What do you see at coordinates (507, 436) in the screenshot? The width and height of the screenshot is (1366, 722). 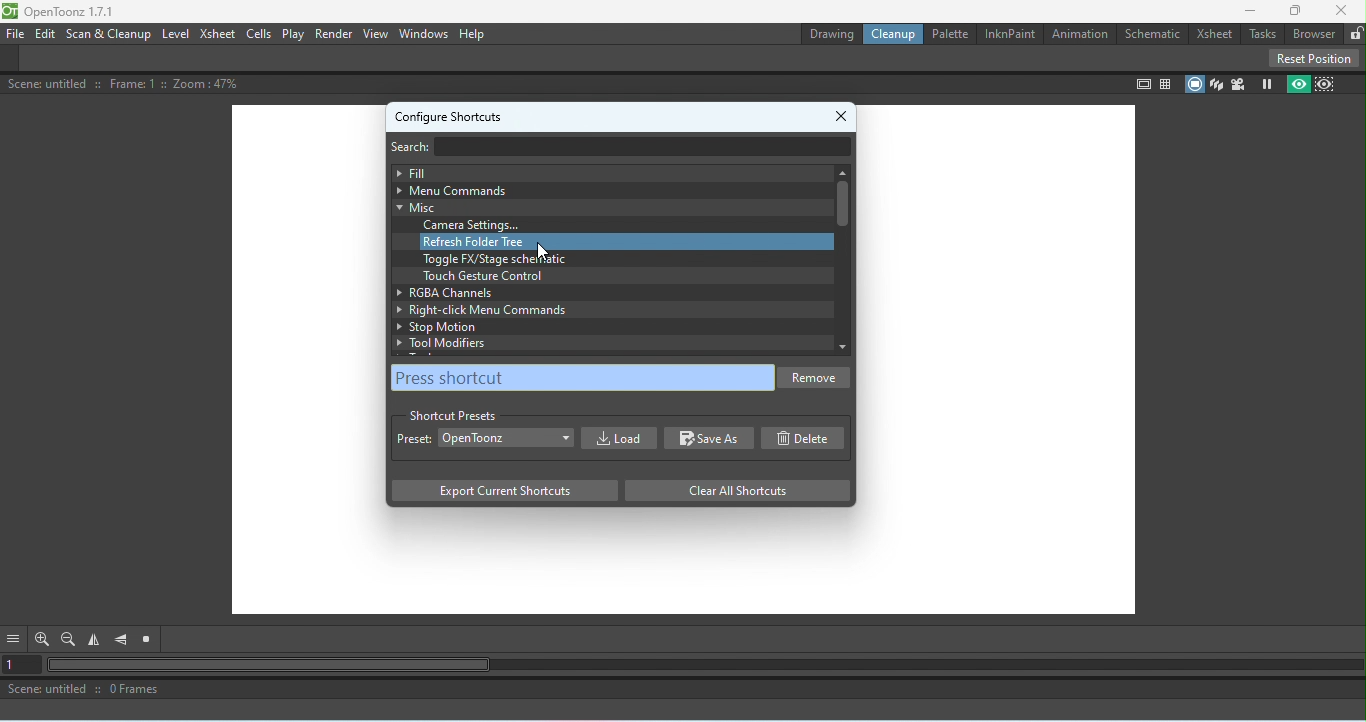 I see `Drop down menu` at bounding box center [507, 436].